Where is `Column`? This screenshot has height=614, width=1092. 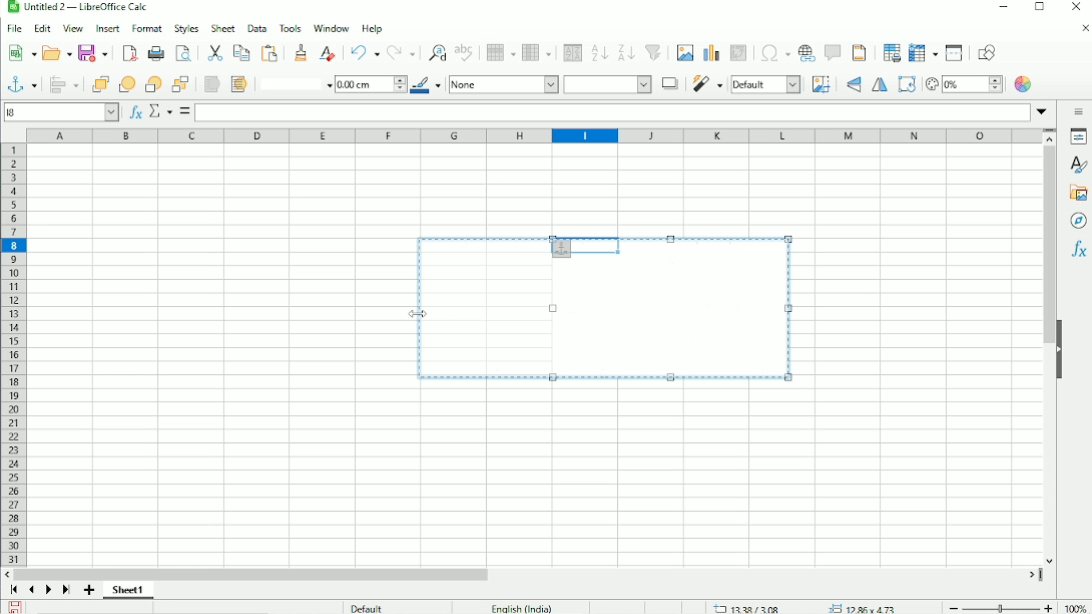
Column is located at coordinates (538, 52).